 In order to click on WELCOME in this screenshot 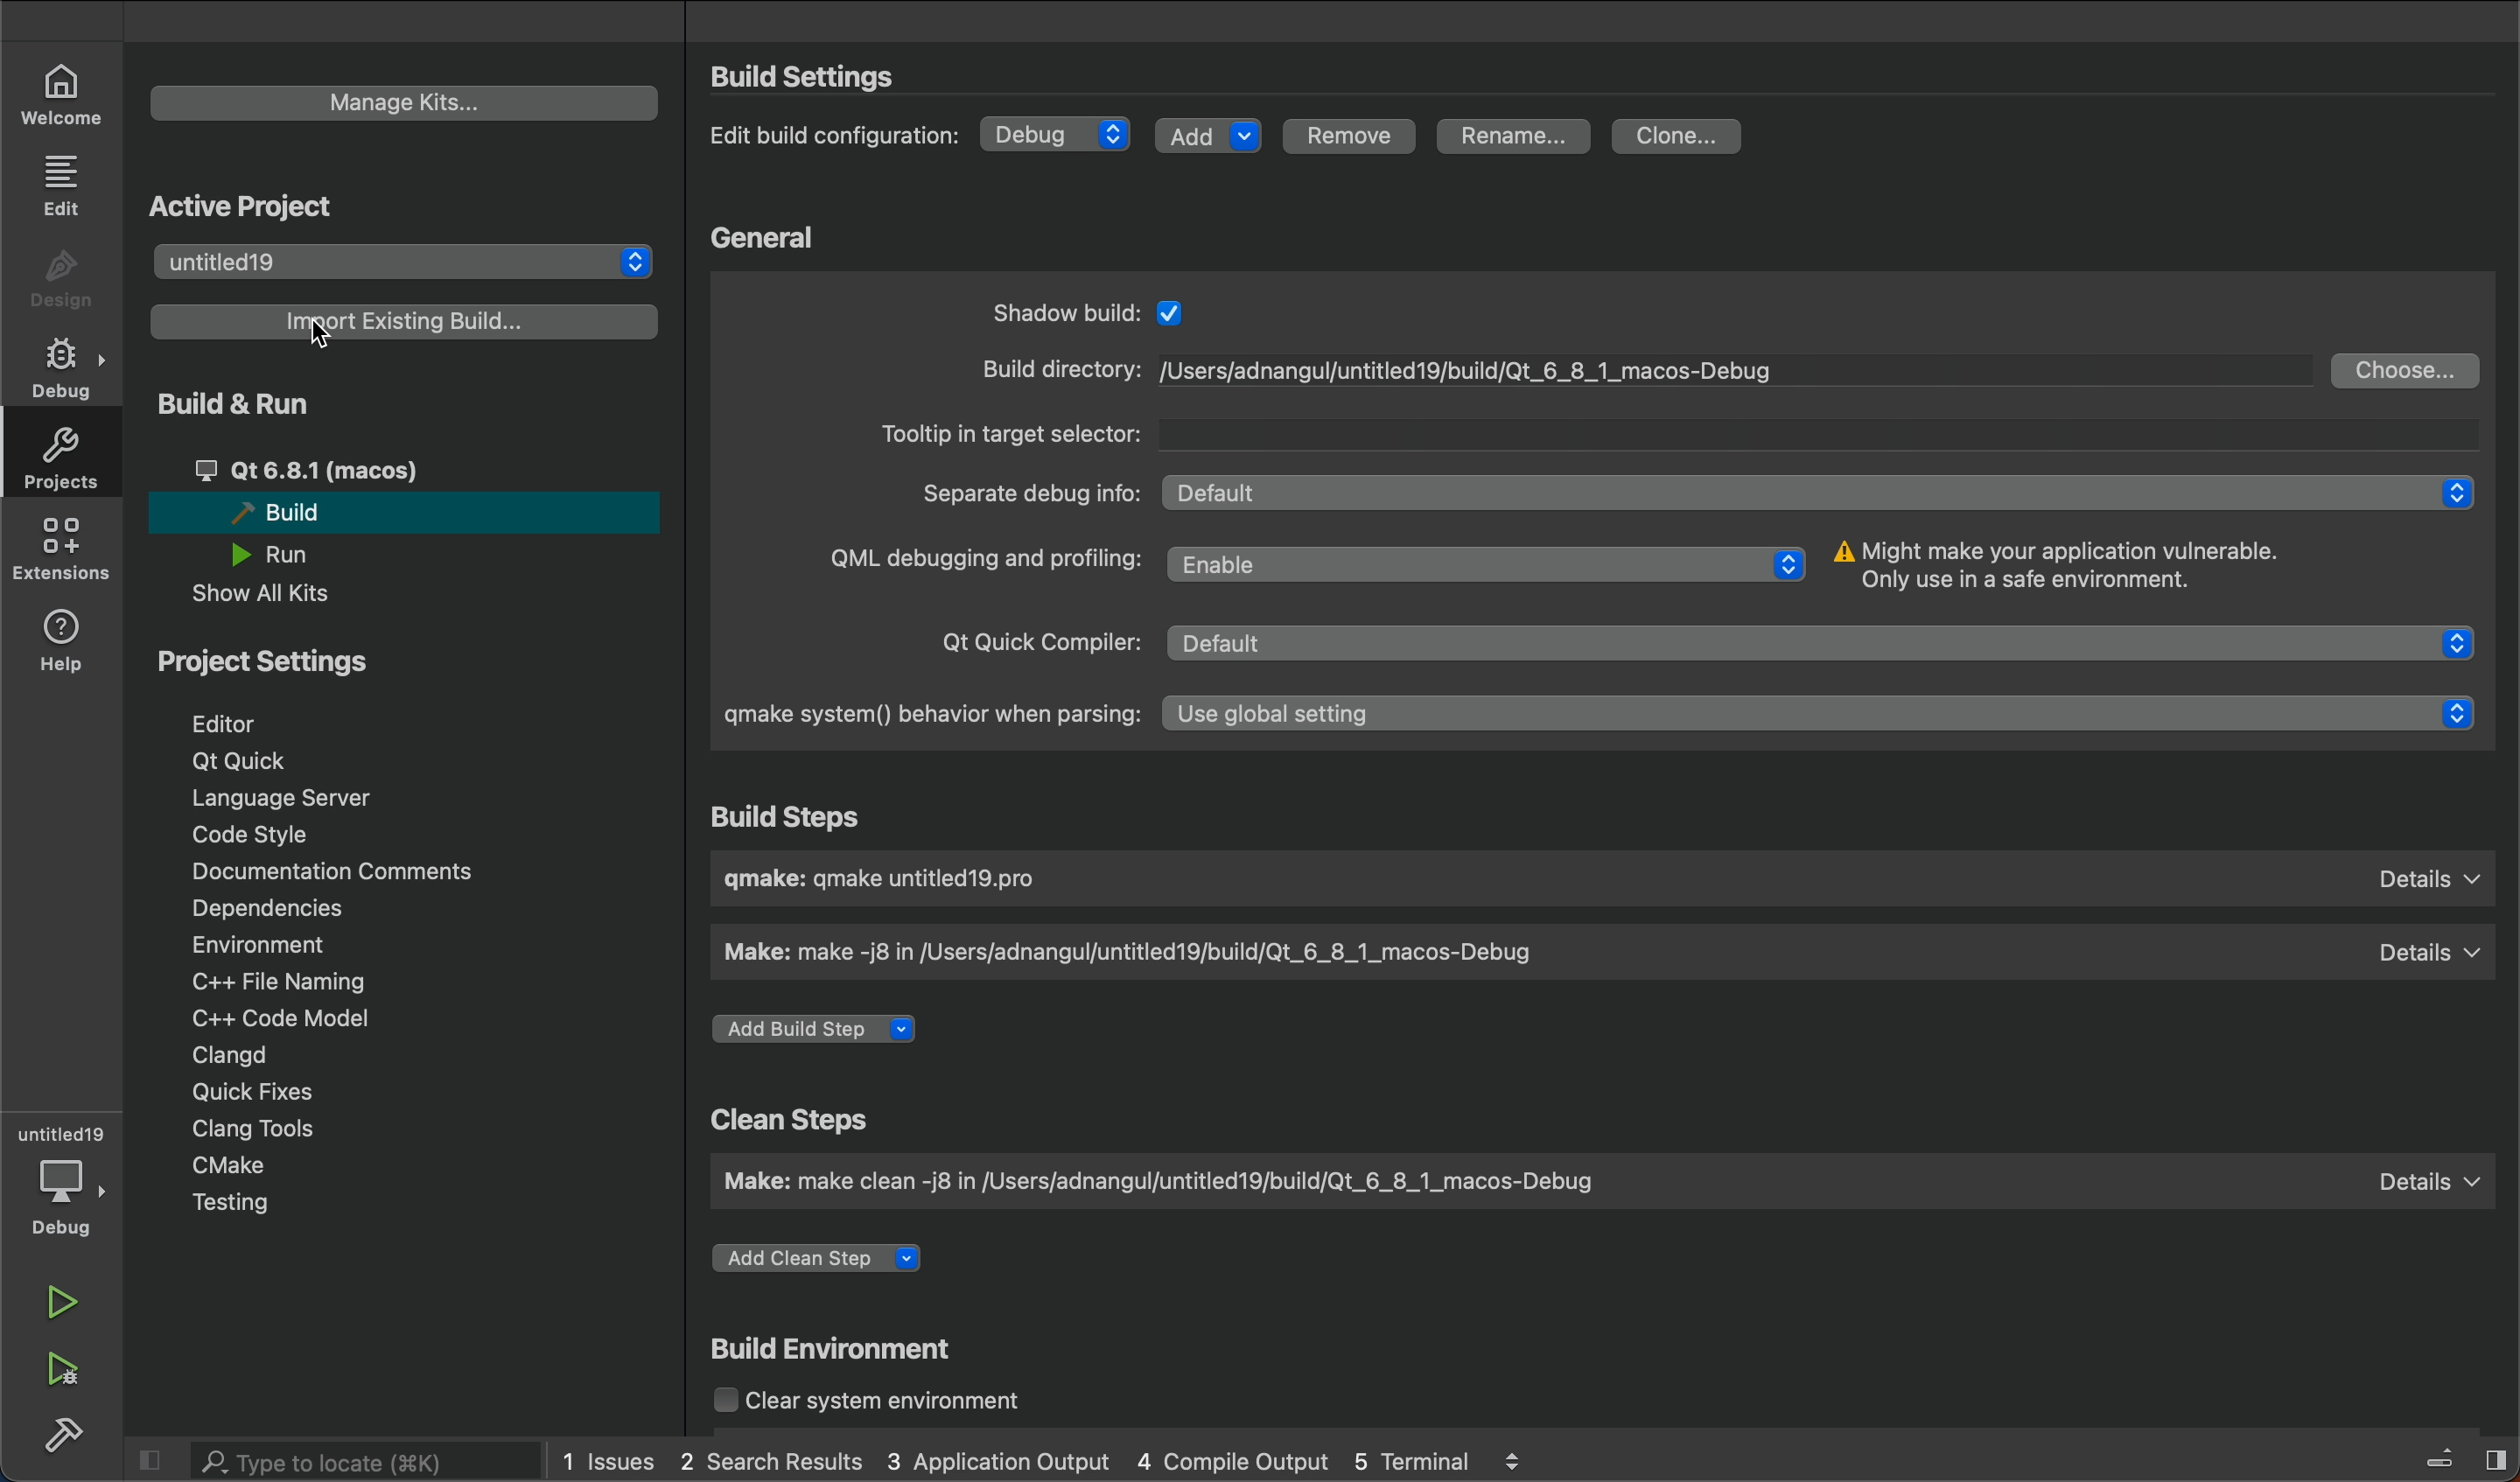, I will do `click(64, 92)`.